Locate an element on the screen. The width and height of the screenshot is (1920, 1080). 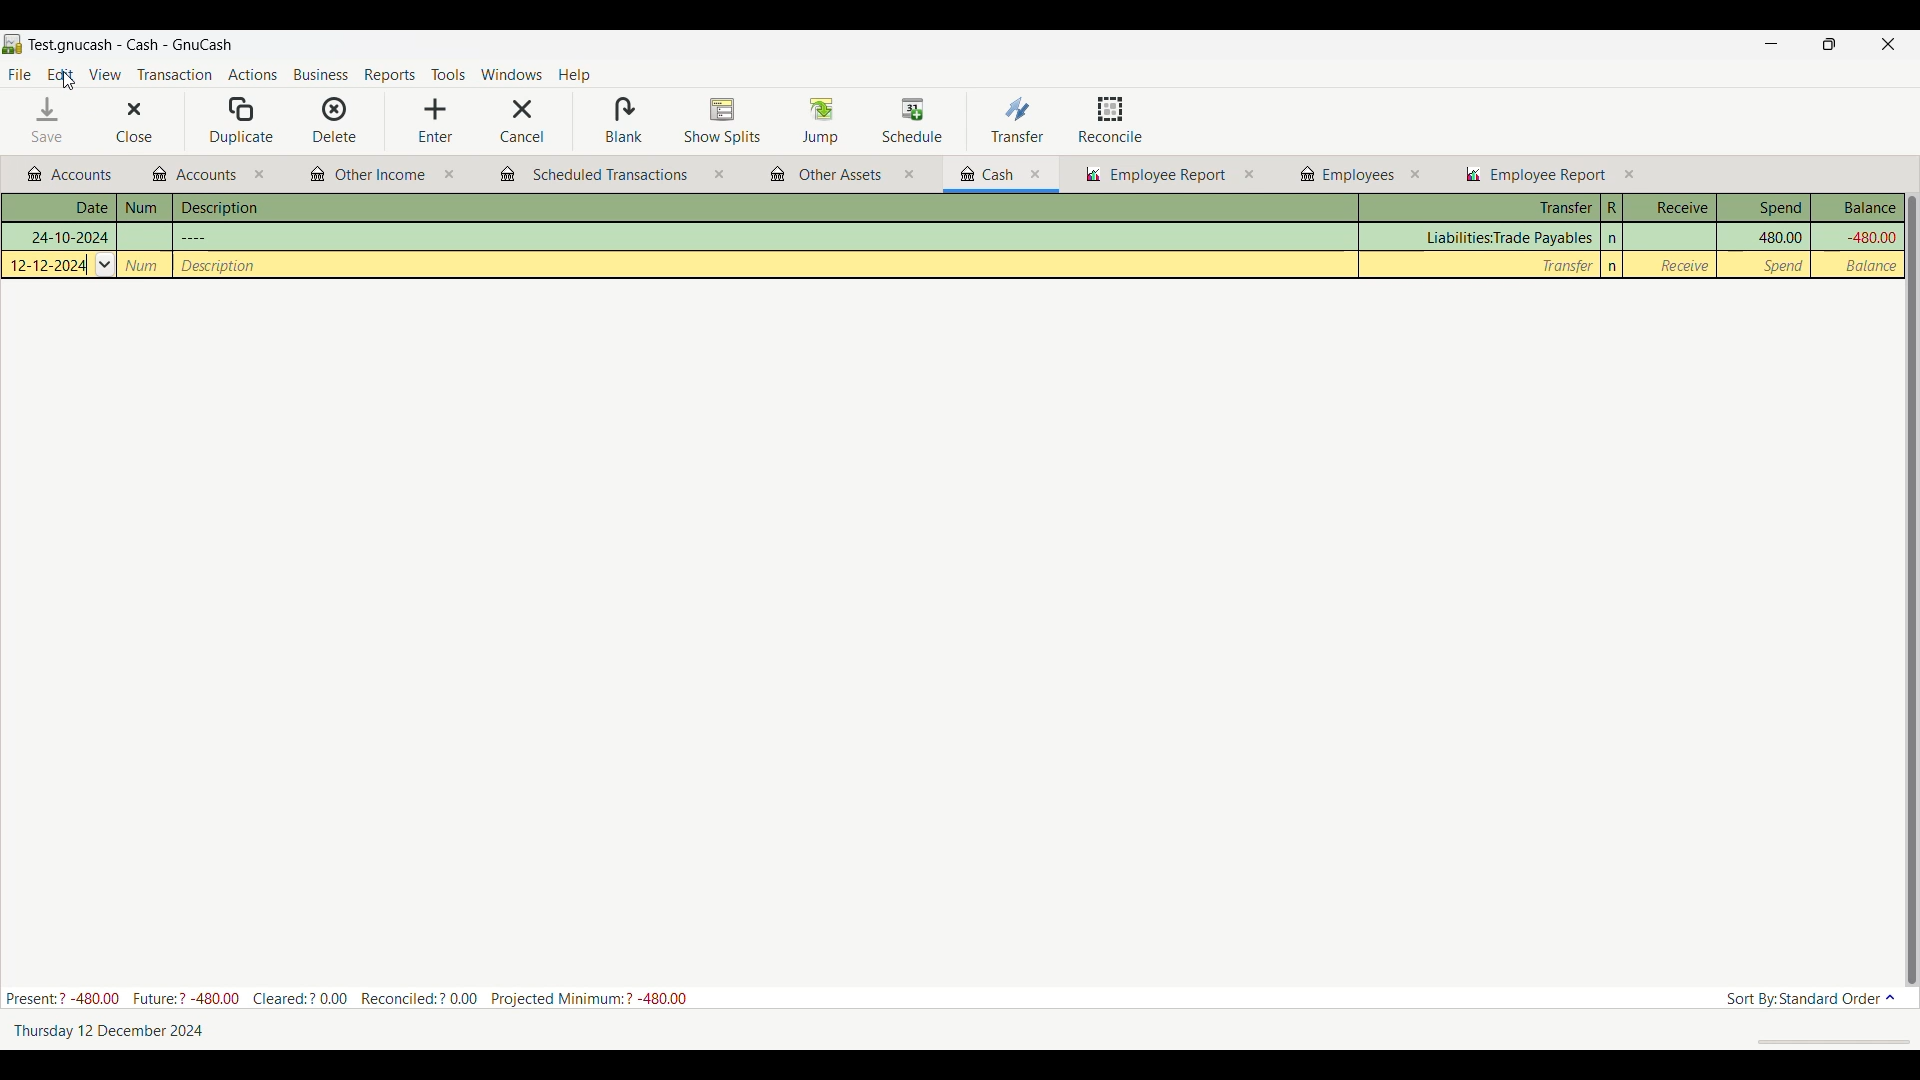
Close is located at coordinates (133, 121).